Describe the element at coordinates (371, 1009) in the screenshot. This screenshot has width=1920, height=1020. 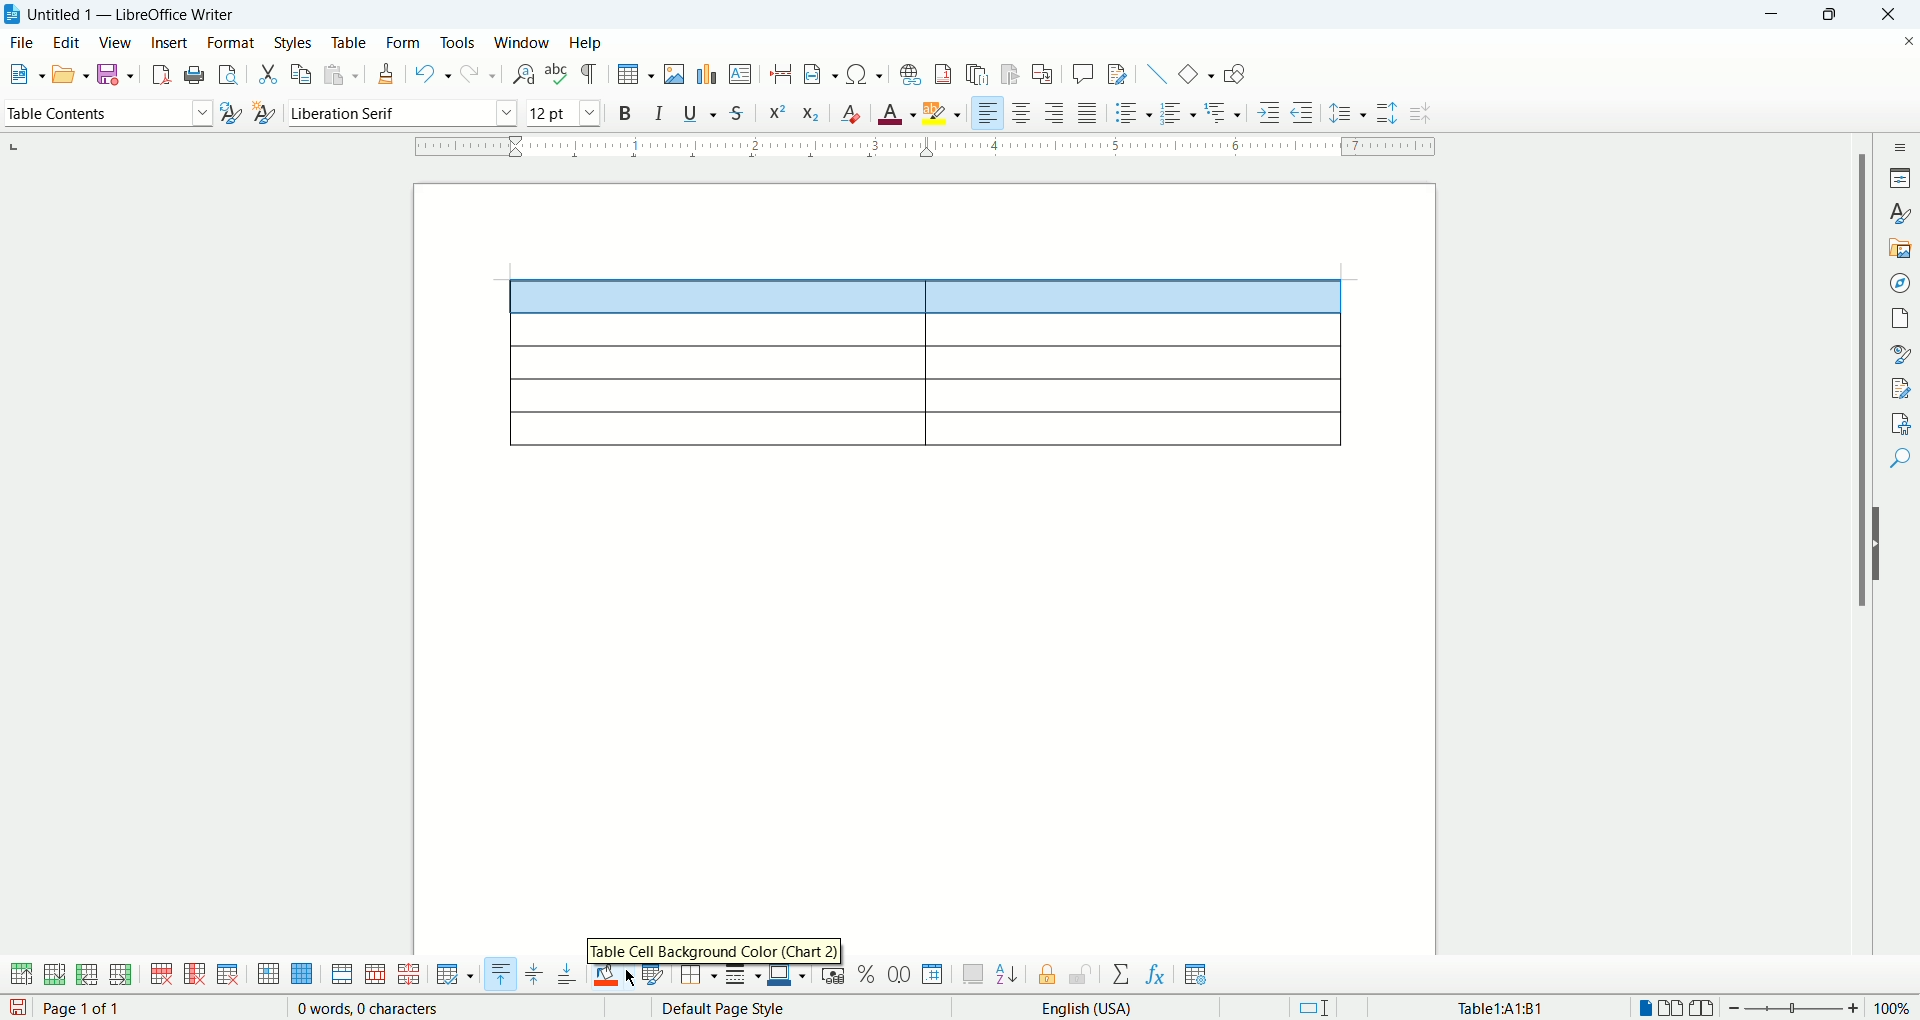
I see `word count` at that location.